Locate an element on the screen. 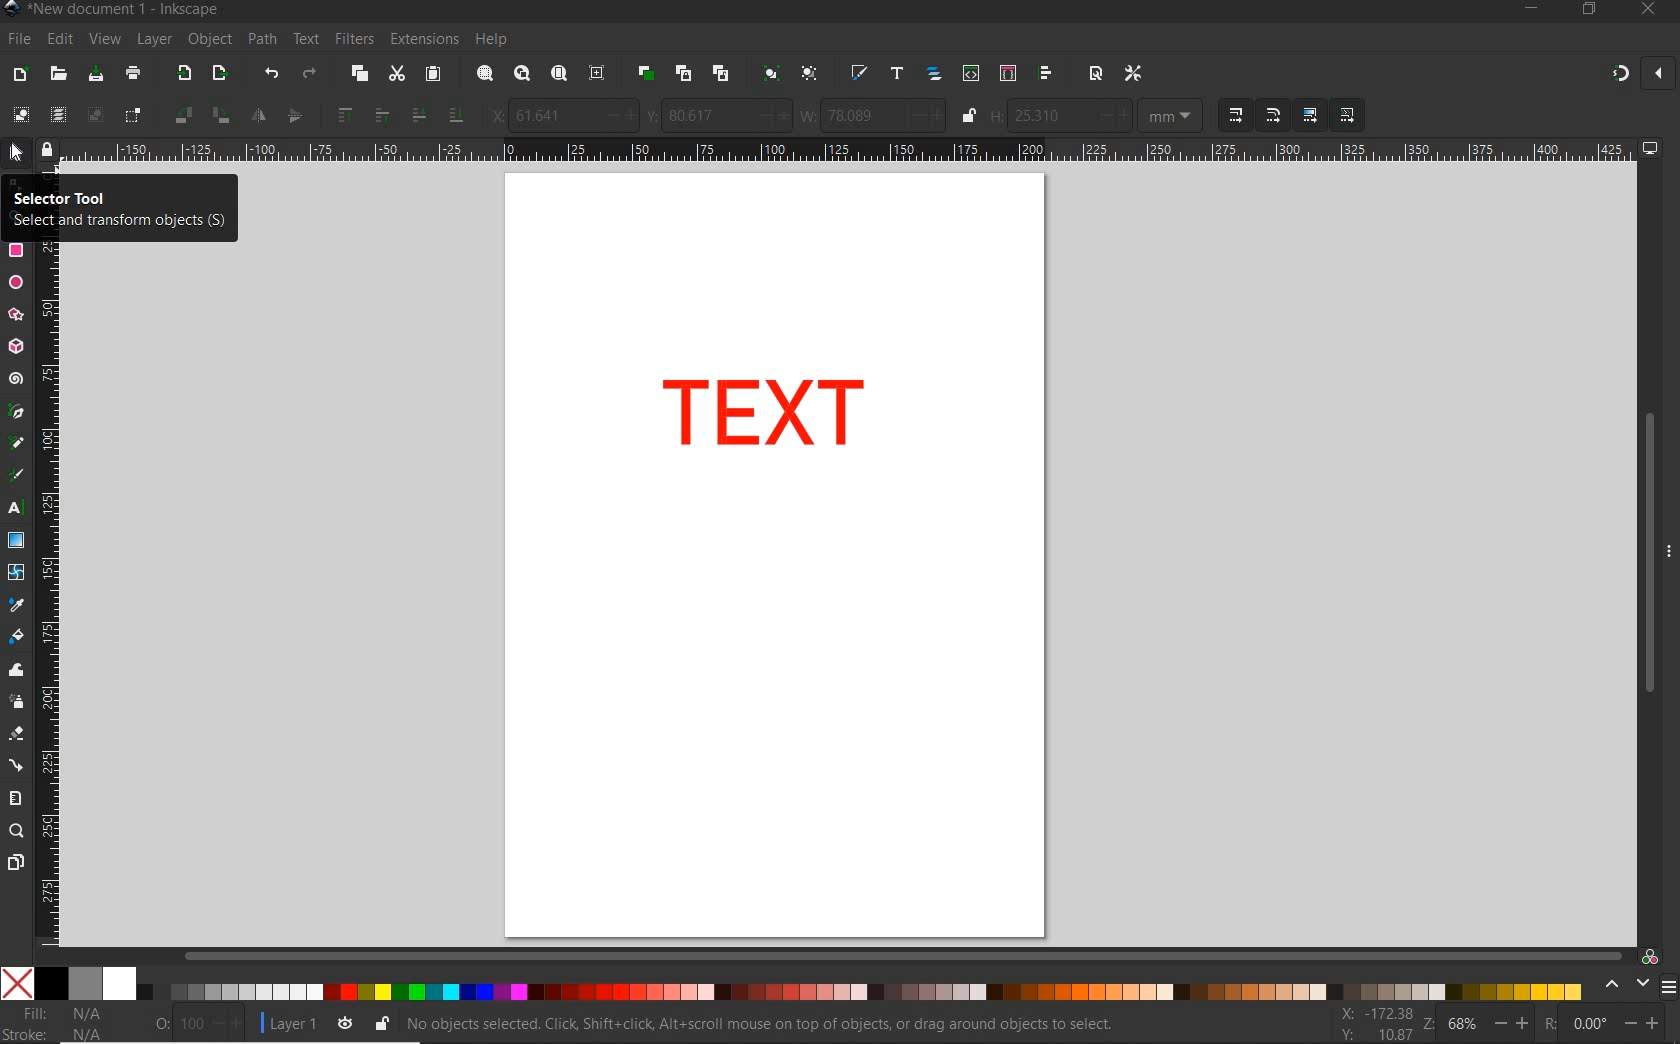  star tool is located at coordinates (16, 315).